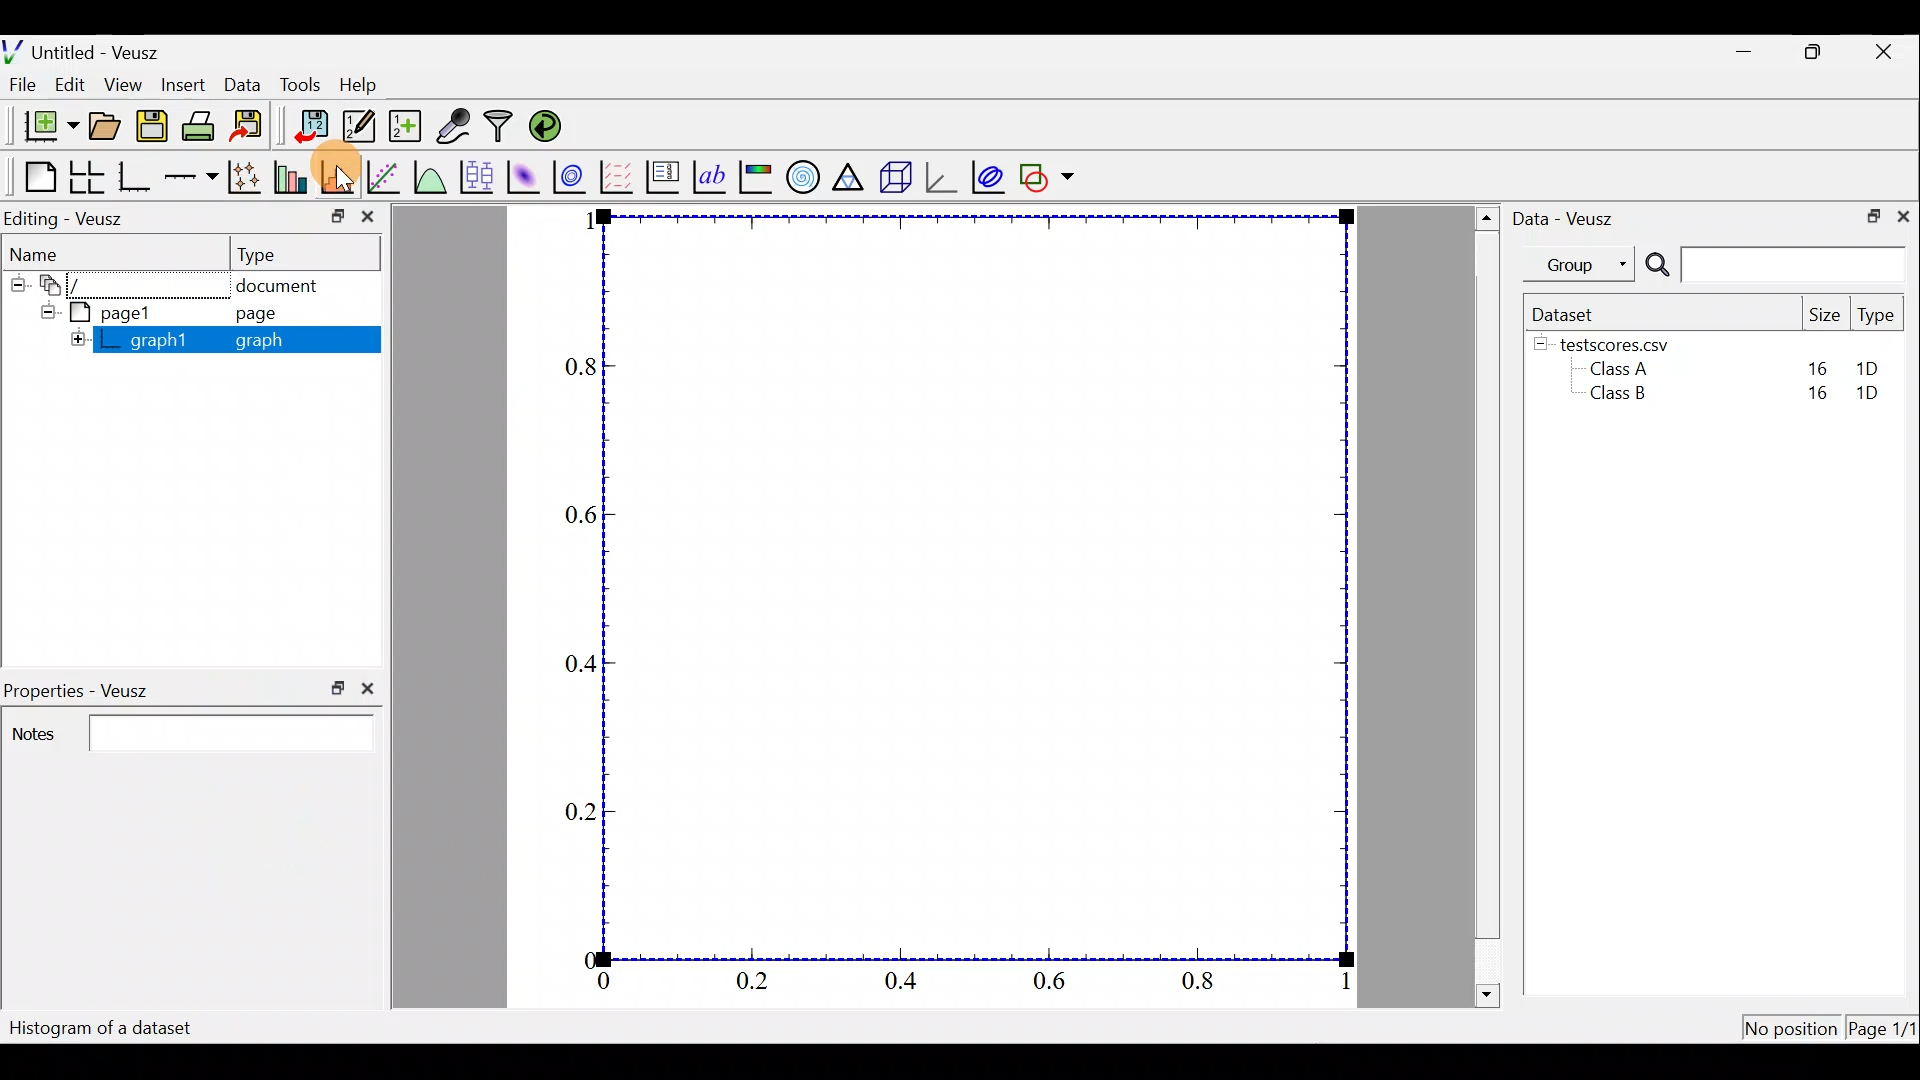 This screenshot has height=1080, width=1920. What do you see at coordinates (908, 985) in the screenshot?
I see `0.4` at bounding box center [908, 985].